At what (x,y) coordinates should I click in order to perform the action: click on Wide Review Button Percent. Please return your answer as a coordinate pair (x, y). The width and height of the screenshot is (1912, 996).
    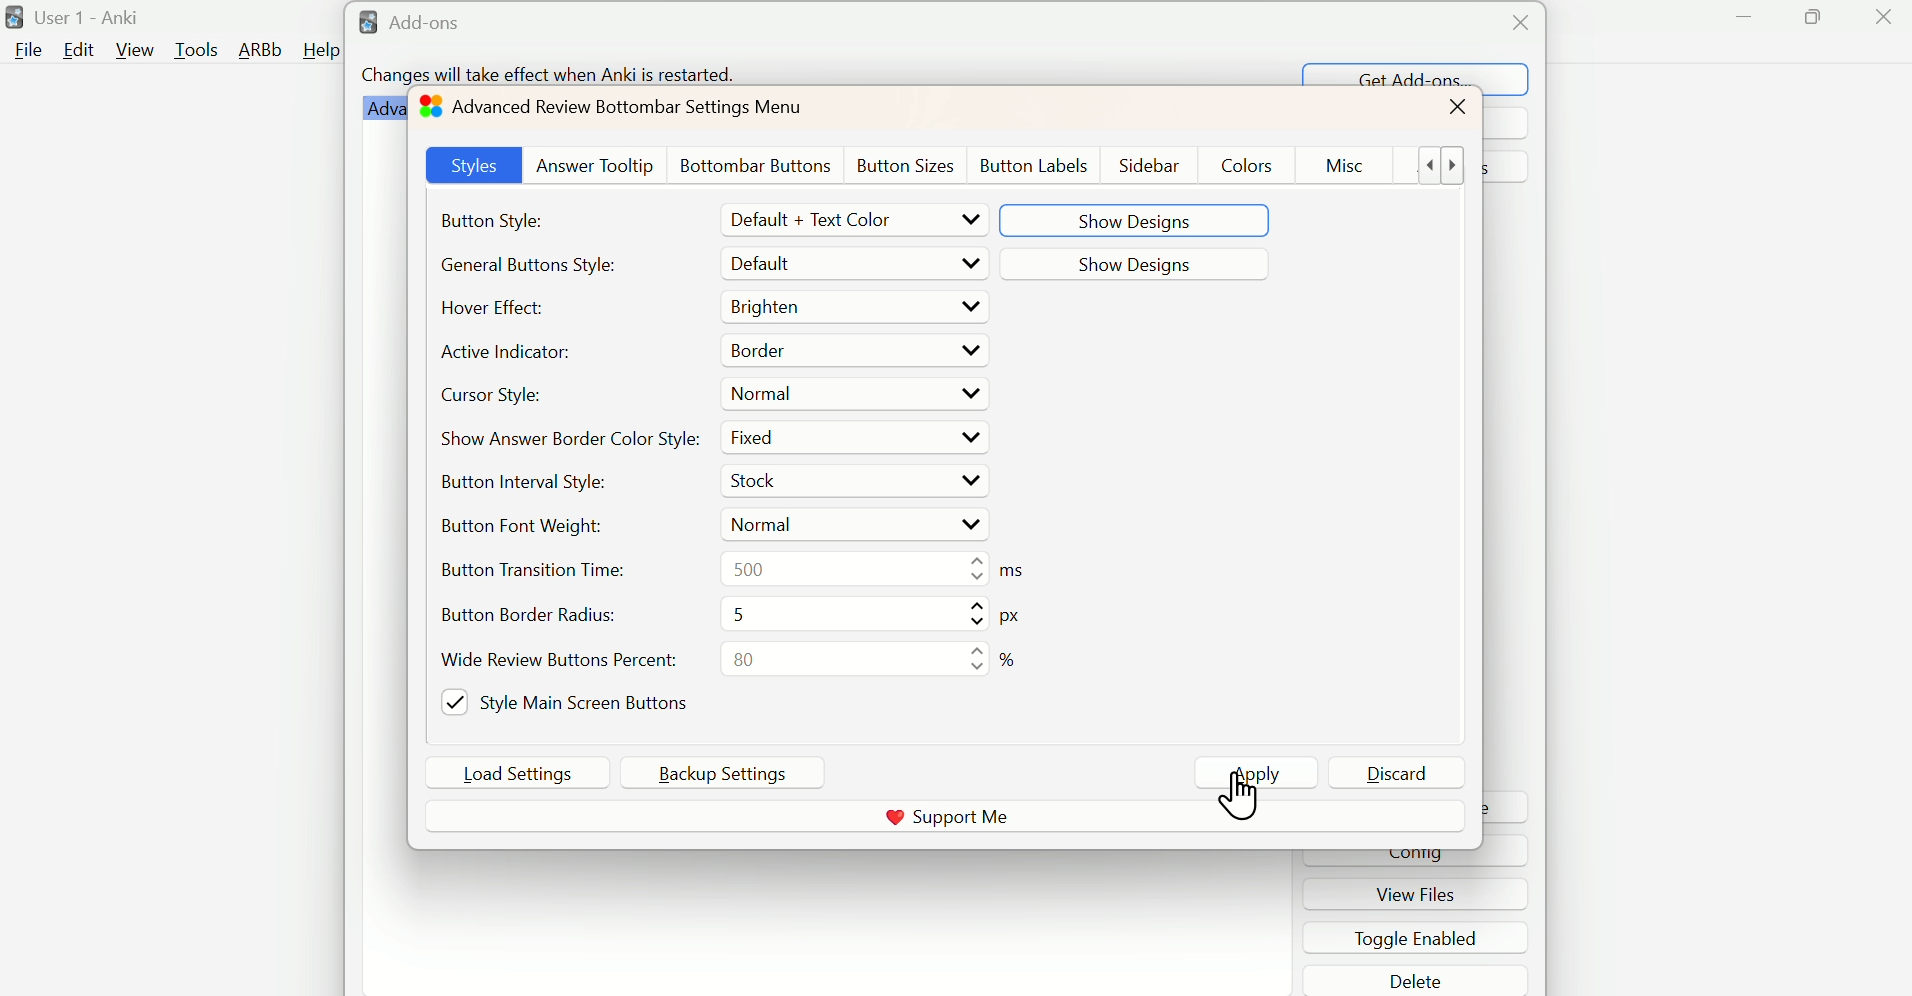
    Looking at the image, I should click on (559, 658).